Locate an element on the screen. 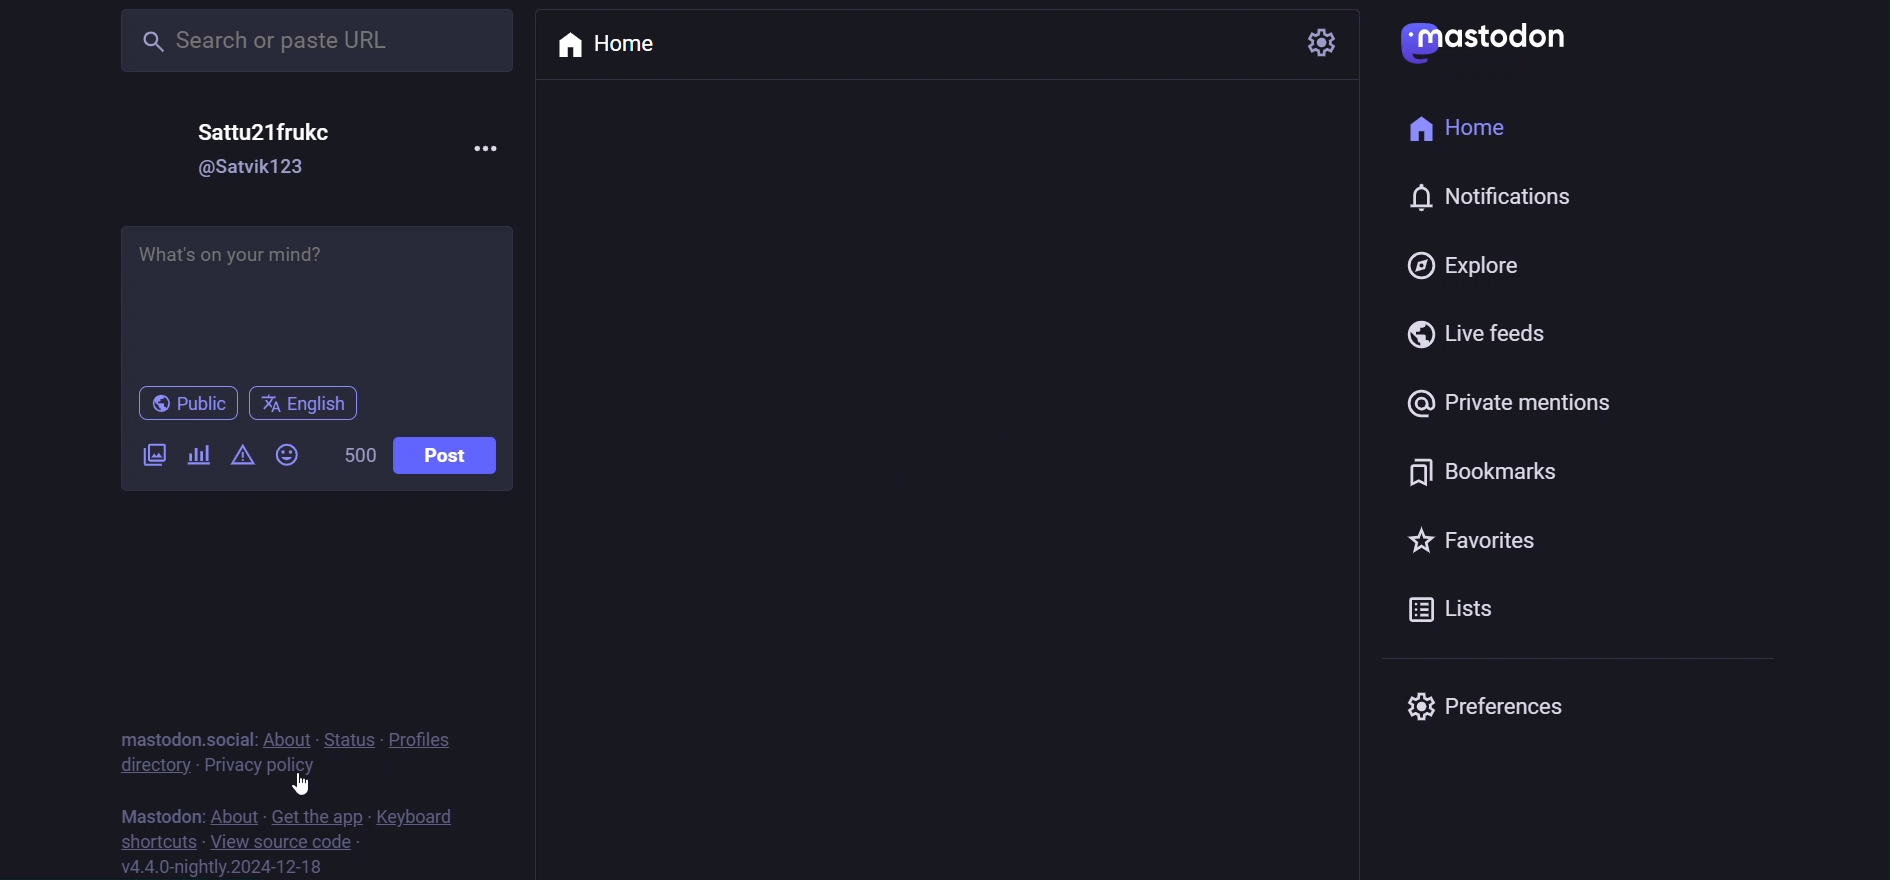 The image size is (1890, 880). image/video is located at coordinates (156, 456).